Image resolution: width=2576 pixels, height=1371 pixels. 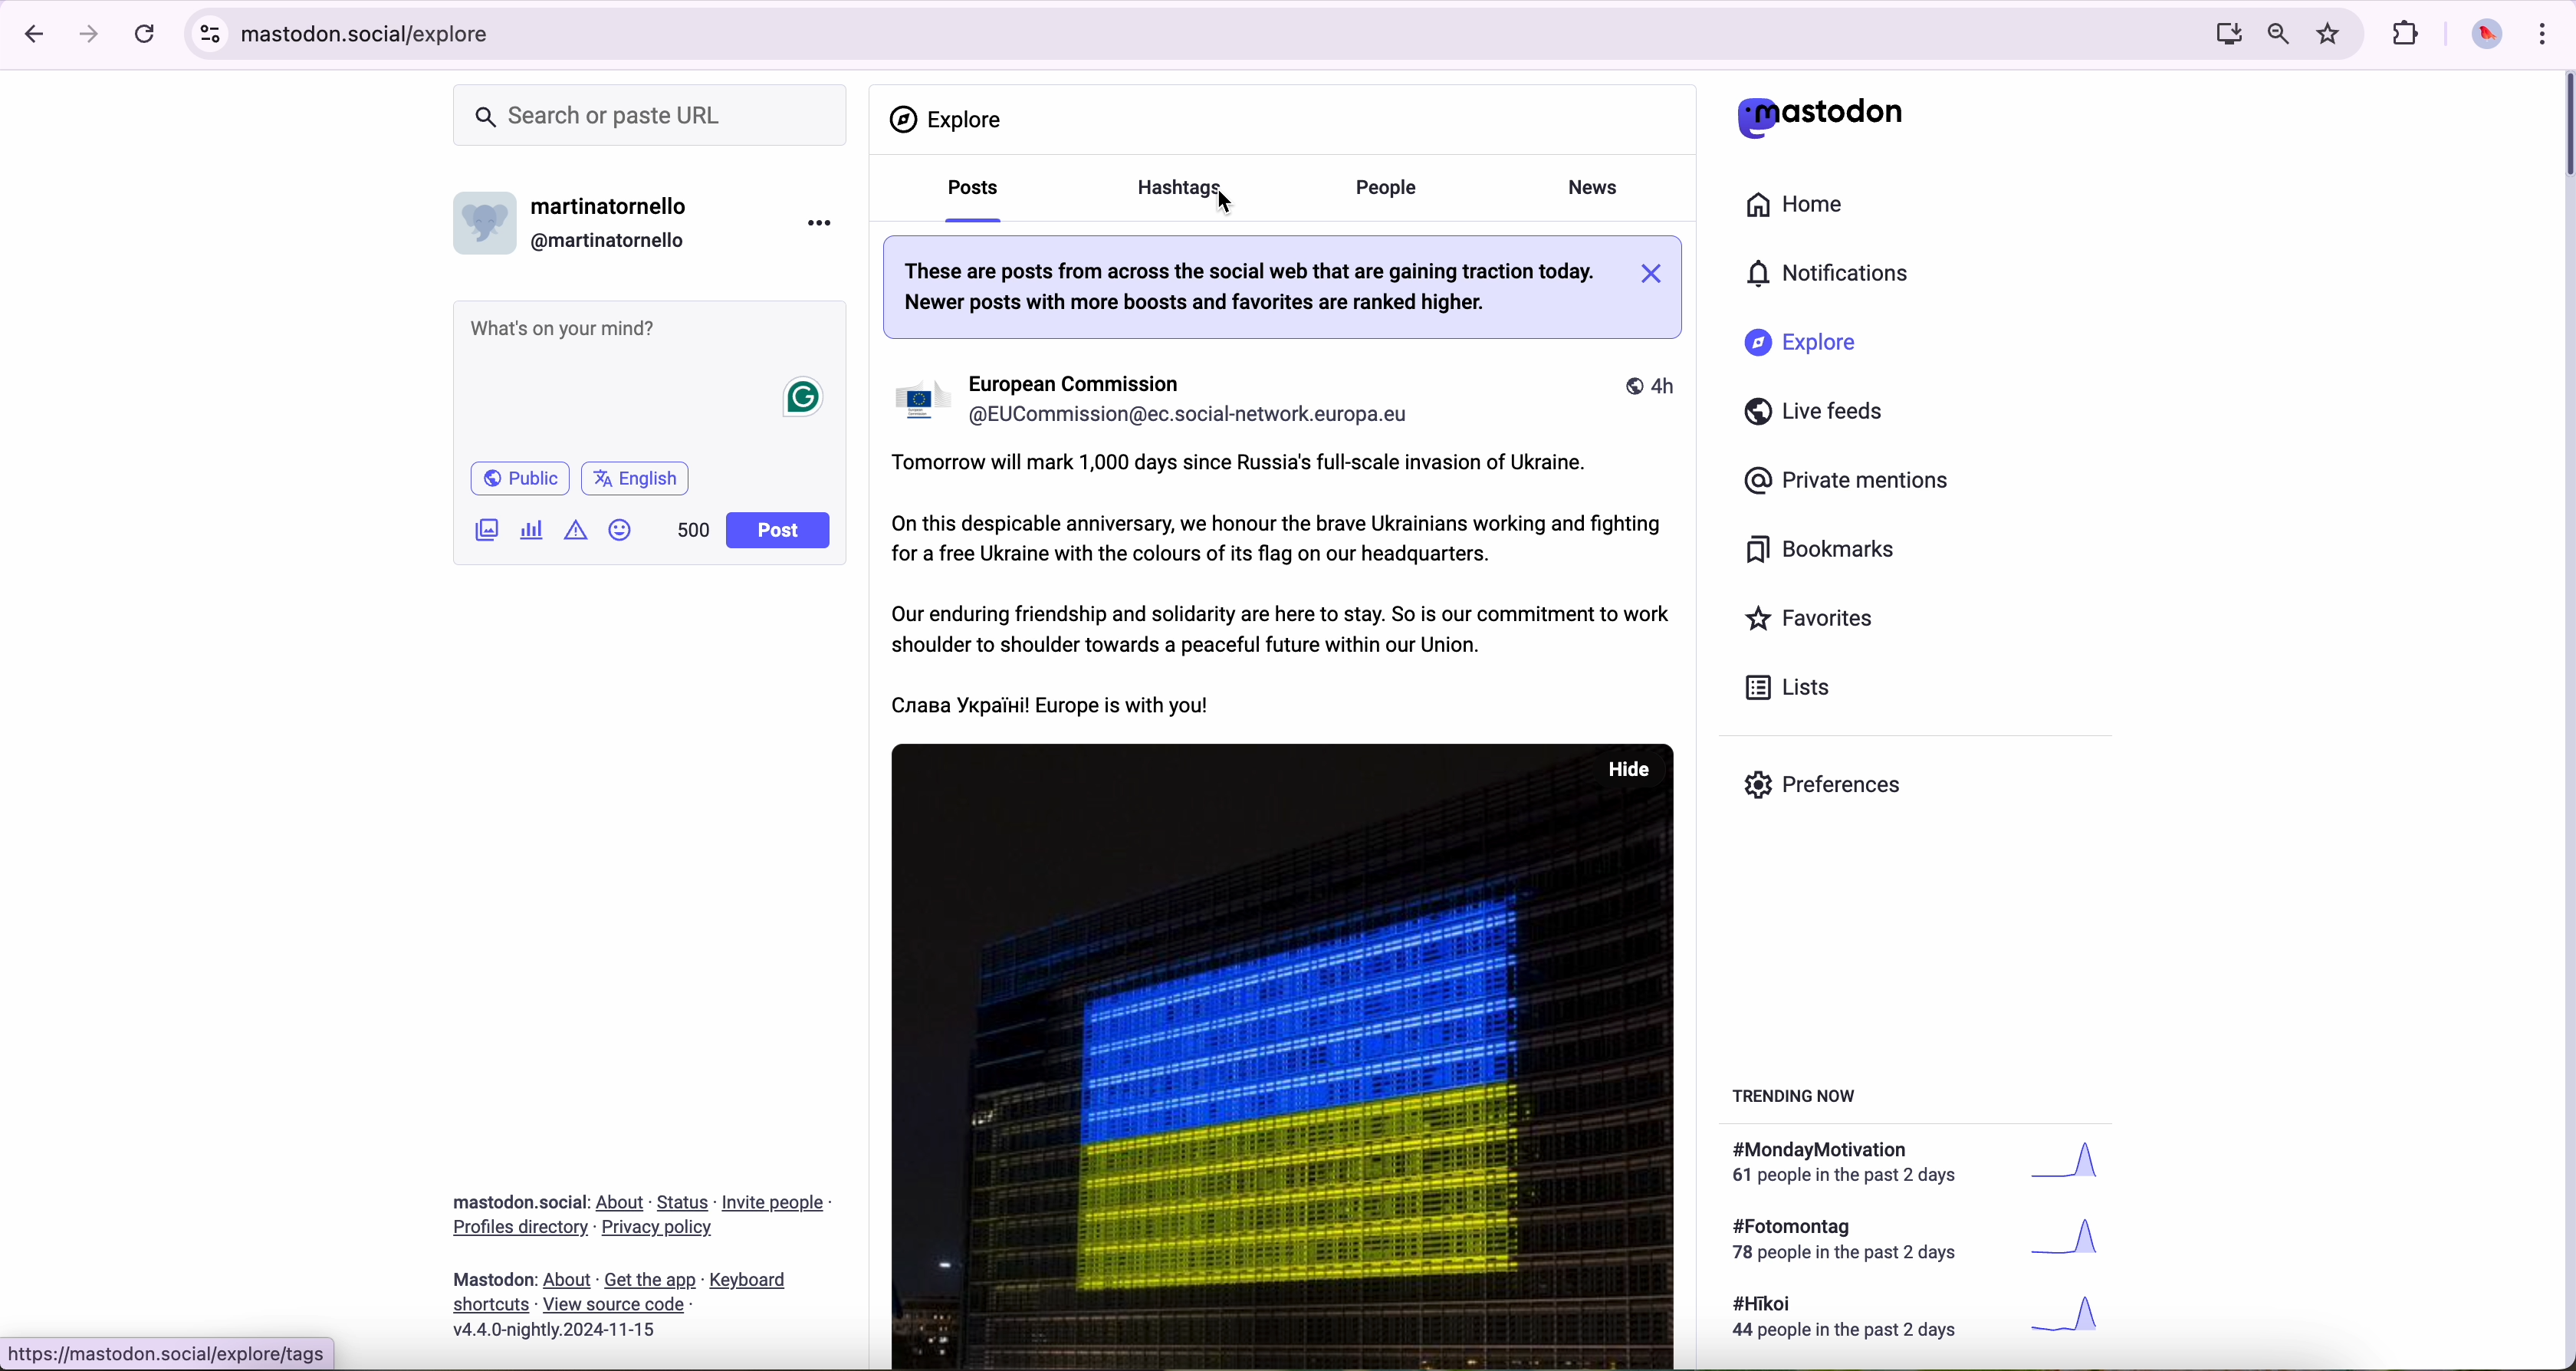 I want to click on user name, so click(x=1094, y=385).